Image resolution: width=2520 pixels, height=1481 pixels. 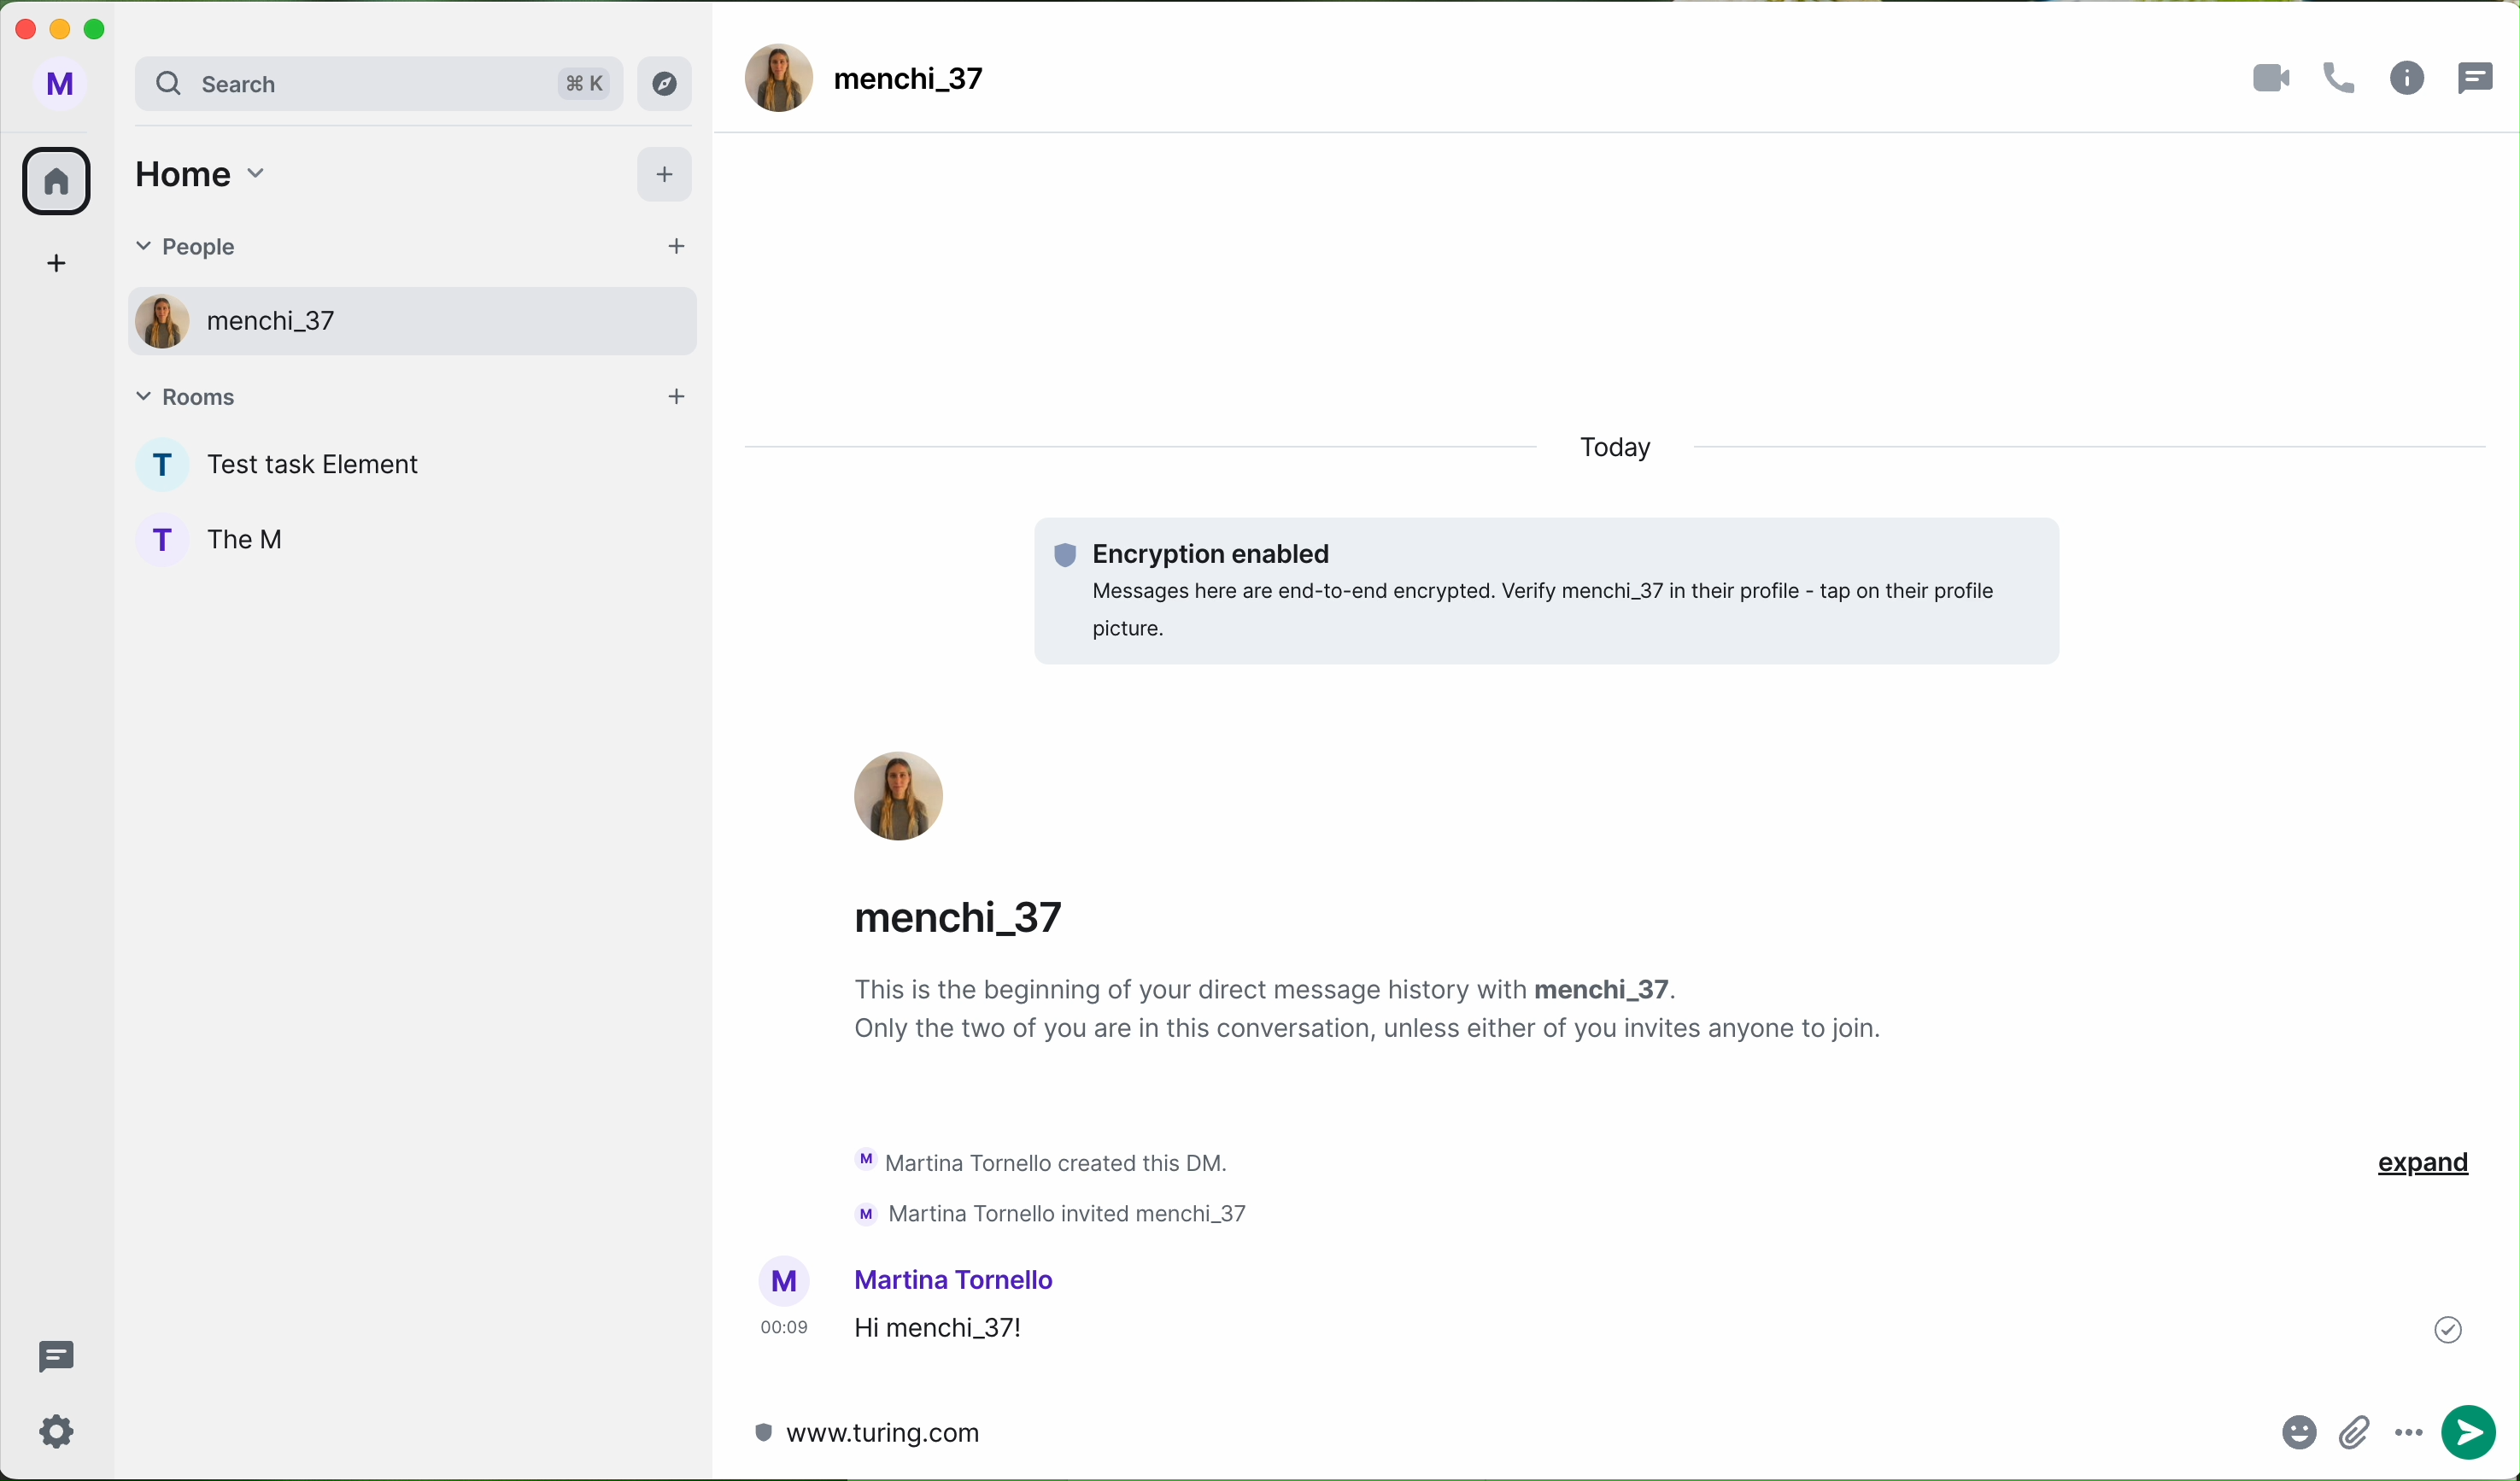 I want to click on people tab, so click(x=405, y=250).